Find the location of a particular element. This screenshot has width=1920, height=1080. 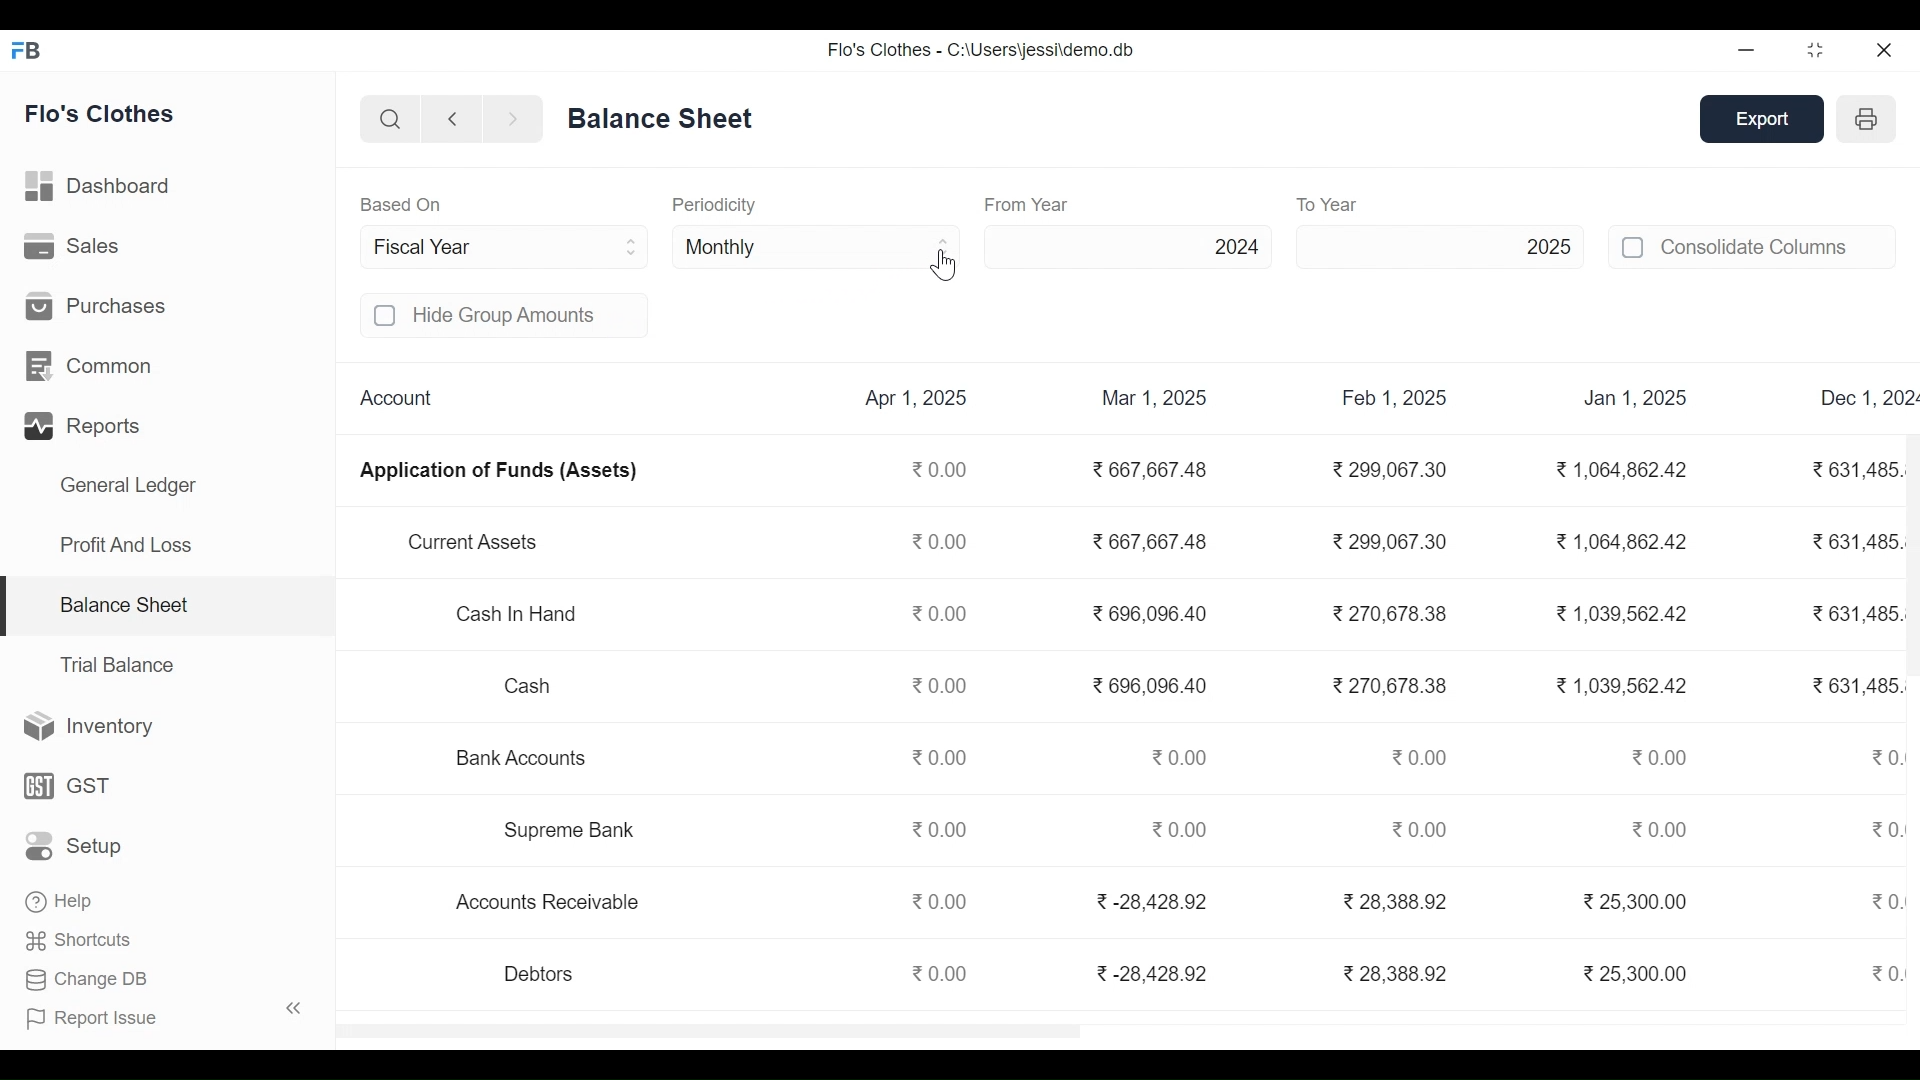

Export is located at coordinates (1764, 120).